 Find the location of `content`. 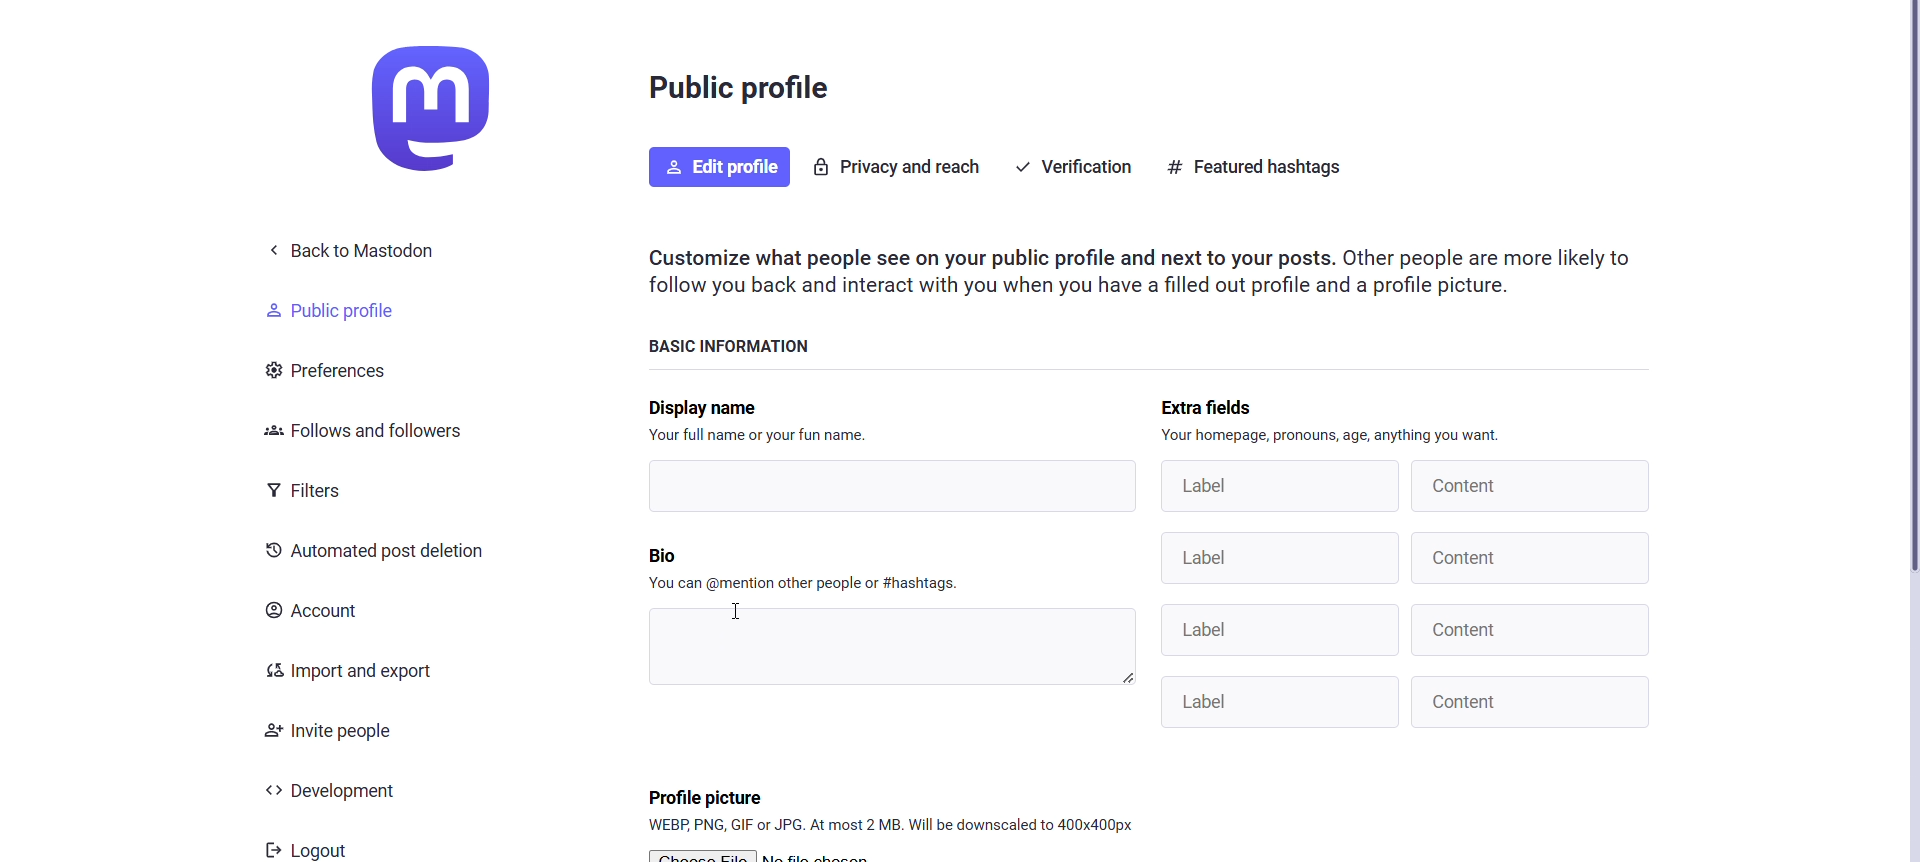

content is located at coordinates (1529, 630).